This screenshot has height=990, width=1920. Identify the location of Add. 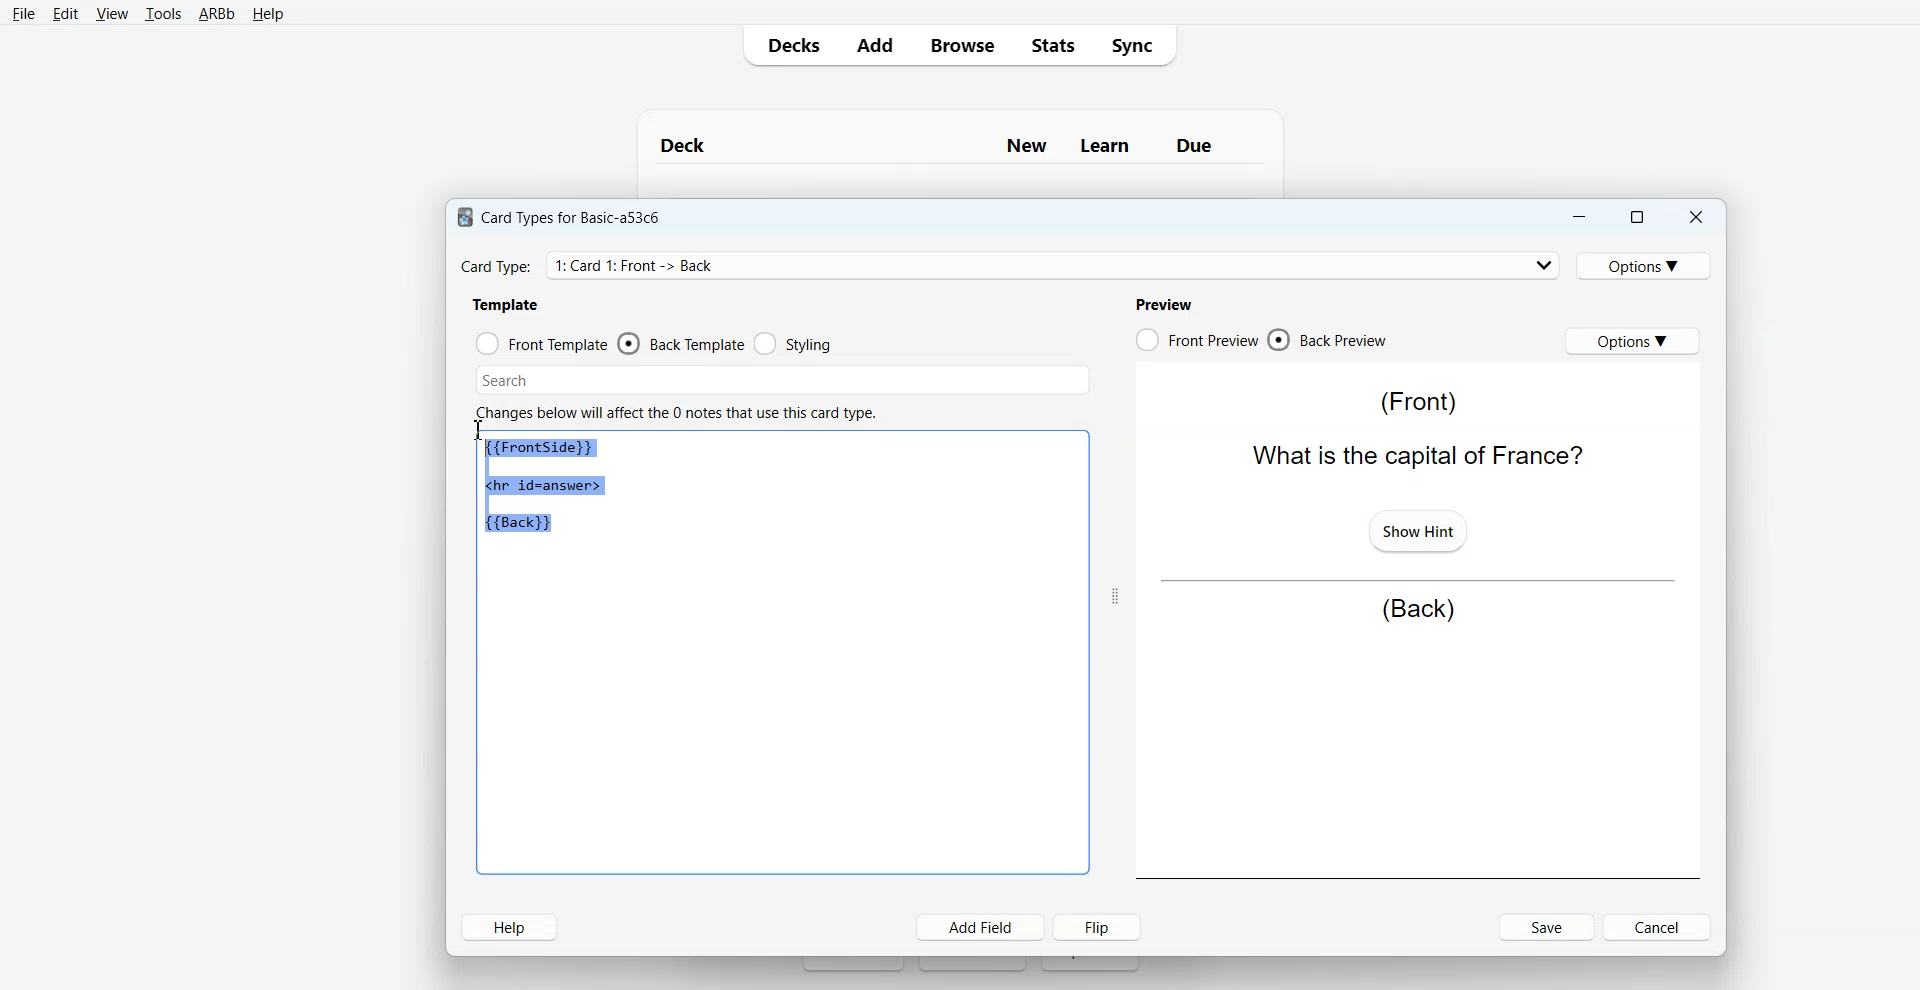
(874, 45).